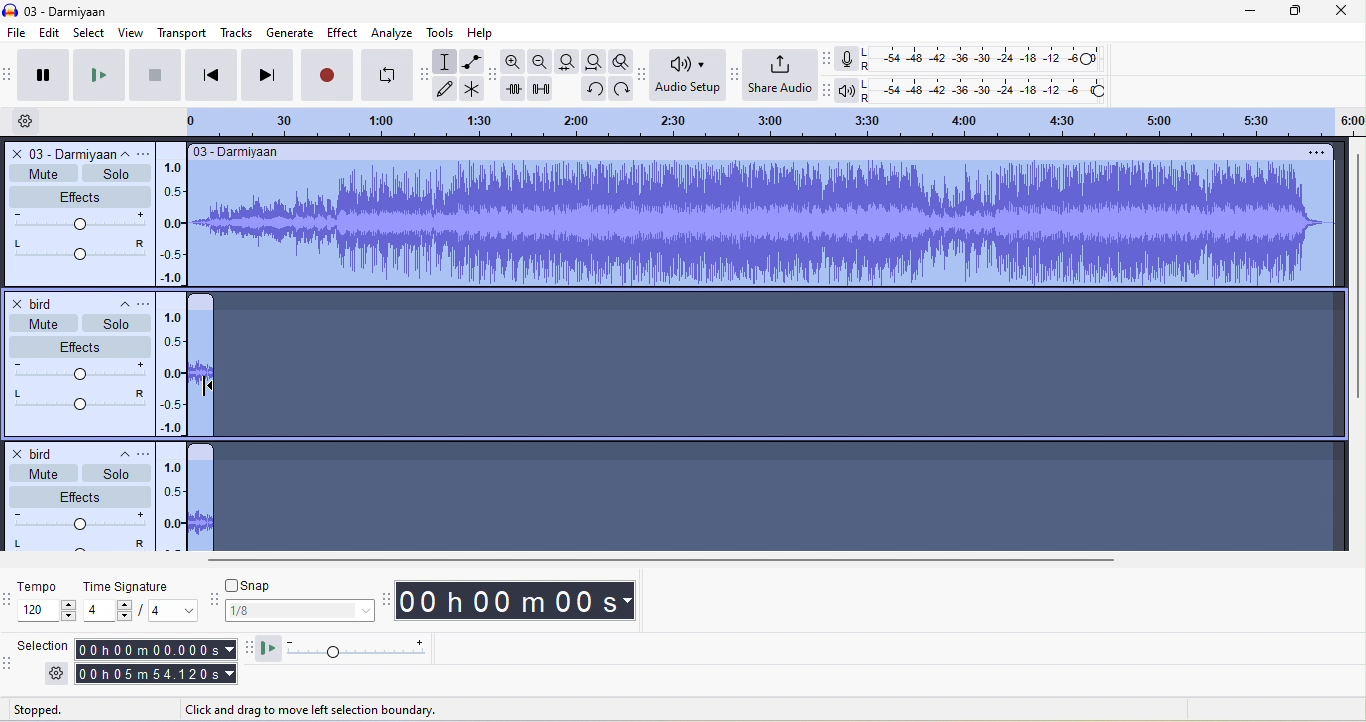 This screenshot has height=722, width=1366. What do you see at coordinates (153, 645) in the screenshot?
I see `00 h 00 m 00. 000 s` at bounding box center [153, 645].